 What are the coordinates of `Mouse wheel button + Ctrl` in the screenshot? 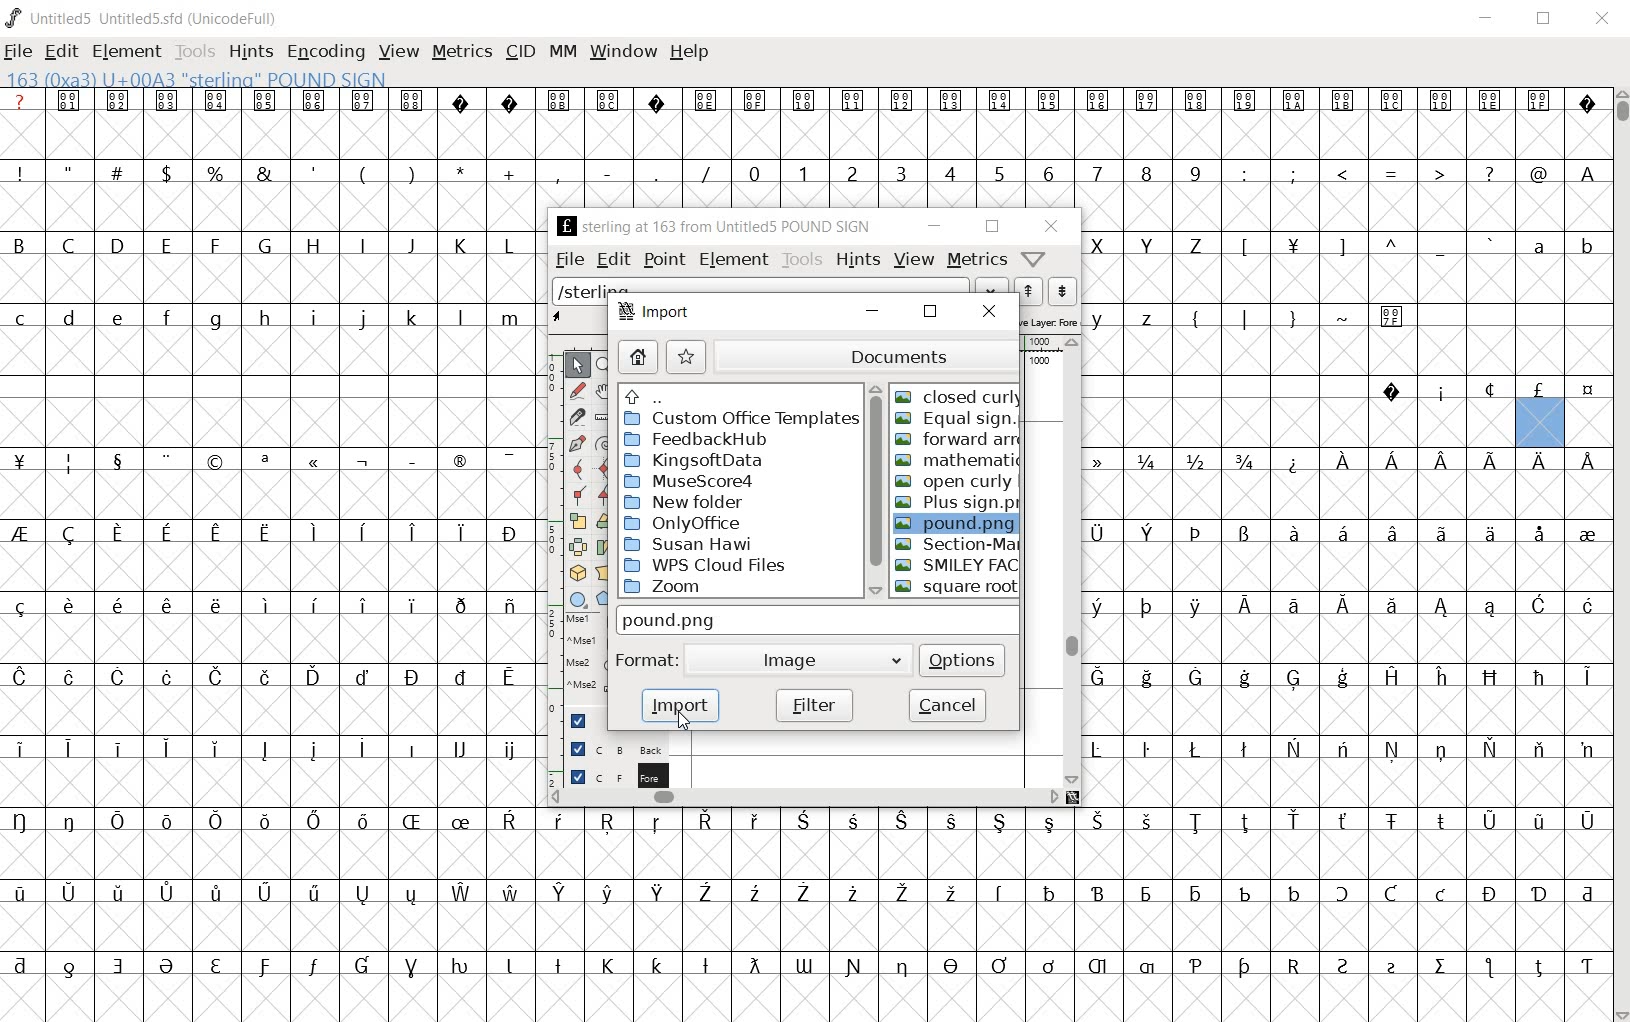 It's located at (585, 685).